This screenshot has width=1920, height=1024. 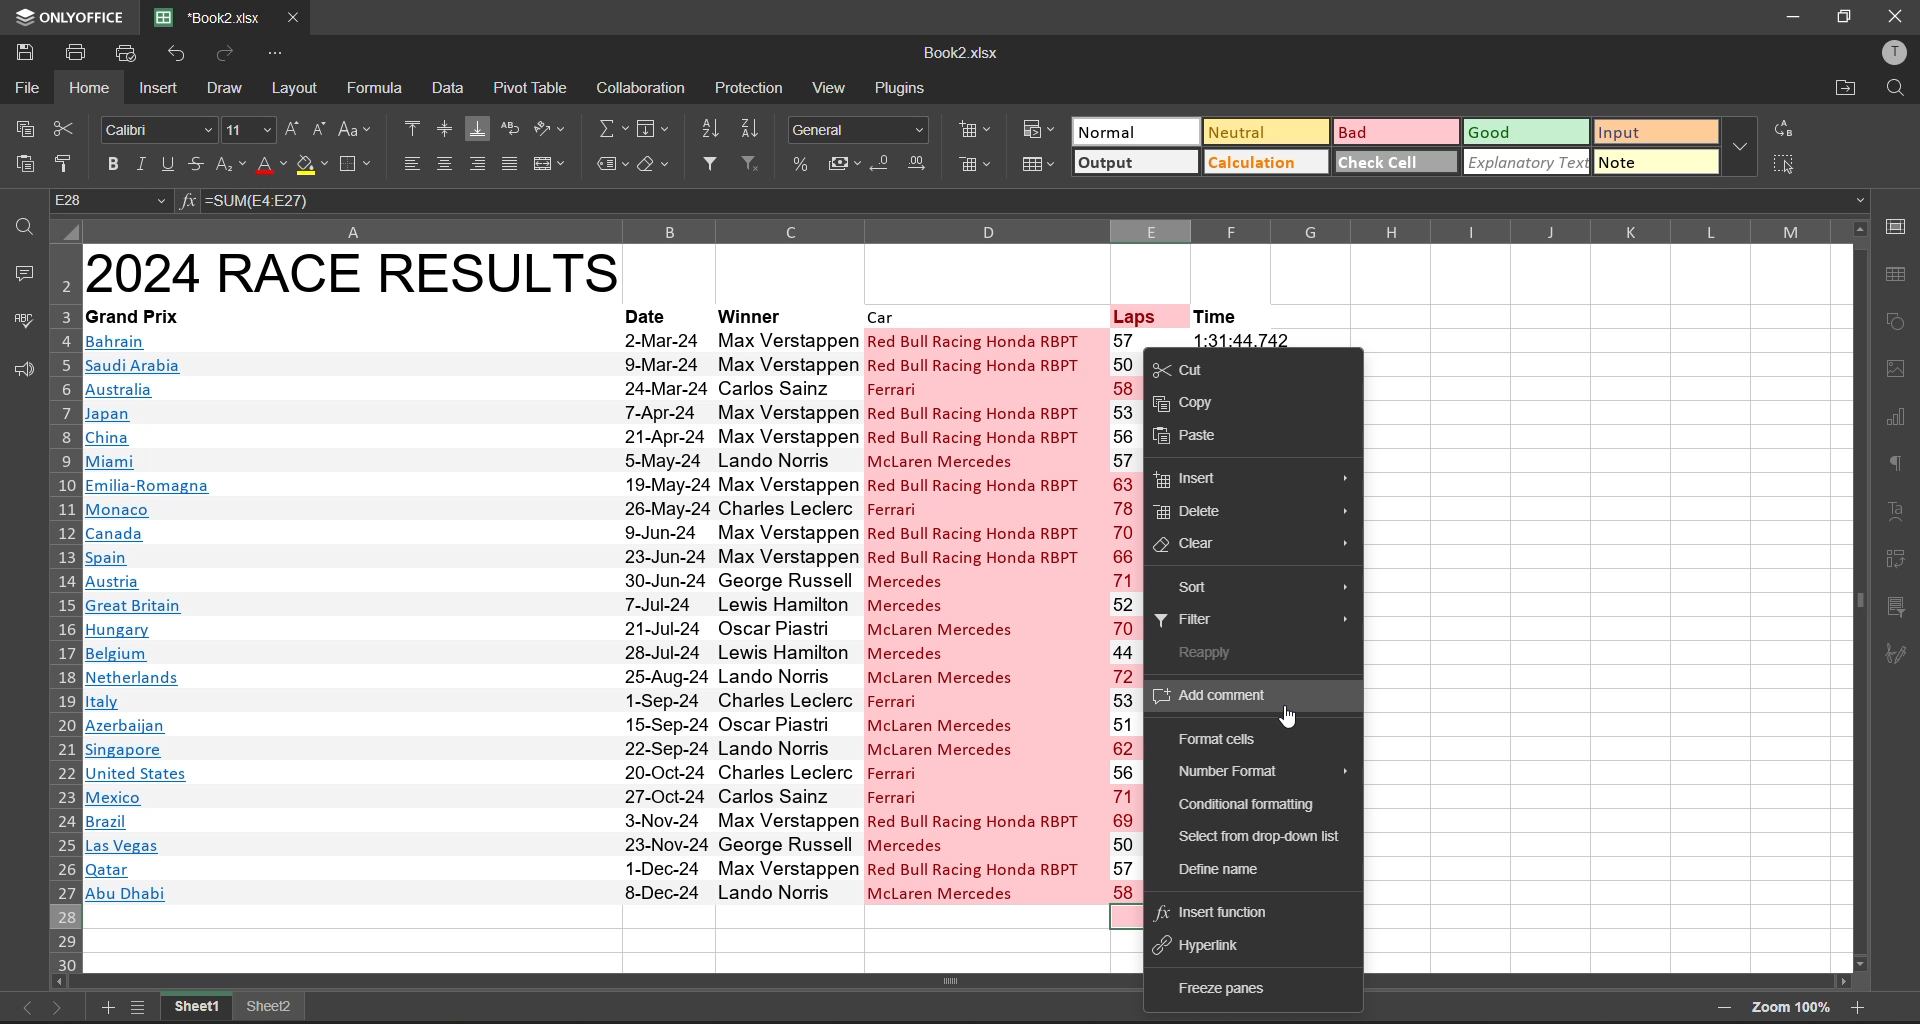 What do you see at coordinates (163, 90) in the screenshot?
I see `insert` at bounding box center [163, 90].